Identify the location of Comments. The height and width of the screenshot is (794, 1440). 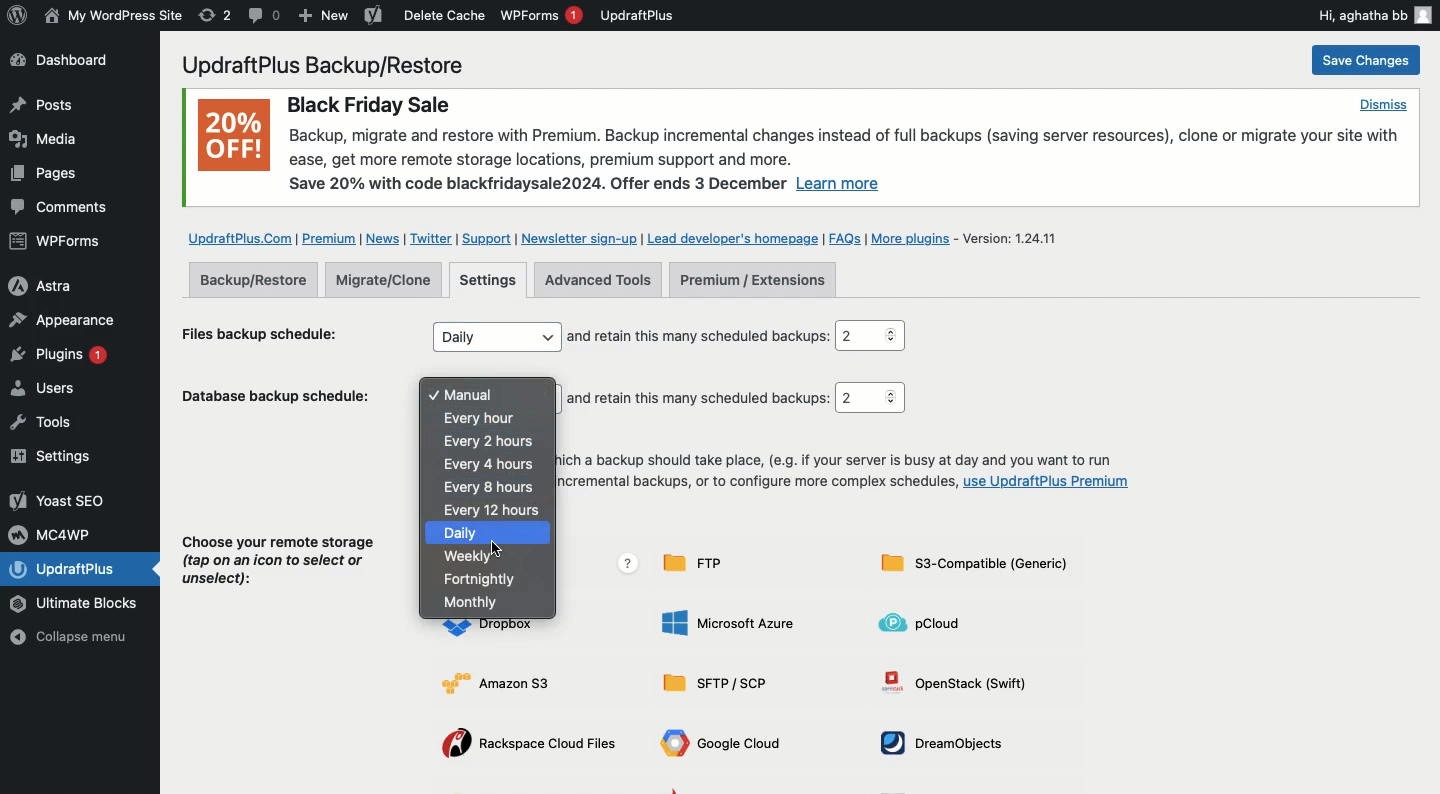
(62, 208).